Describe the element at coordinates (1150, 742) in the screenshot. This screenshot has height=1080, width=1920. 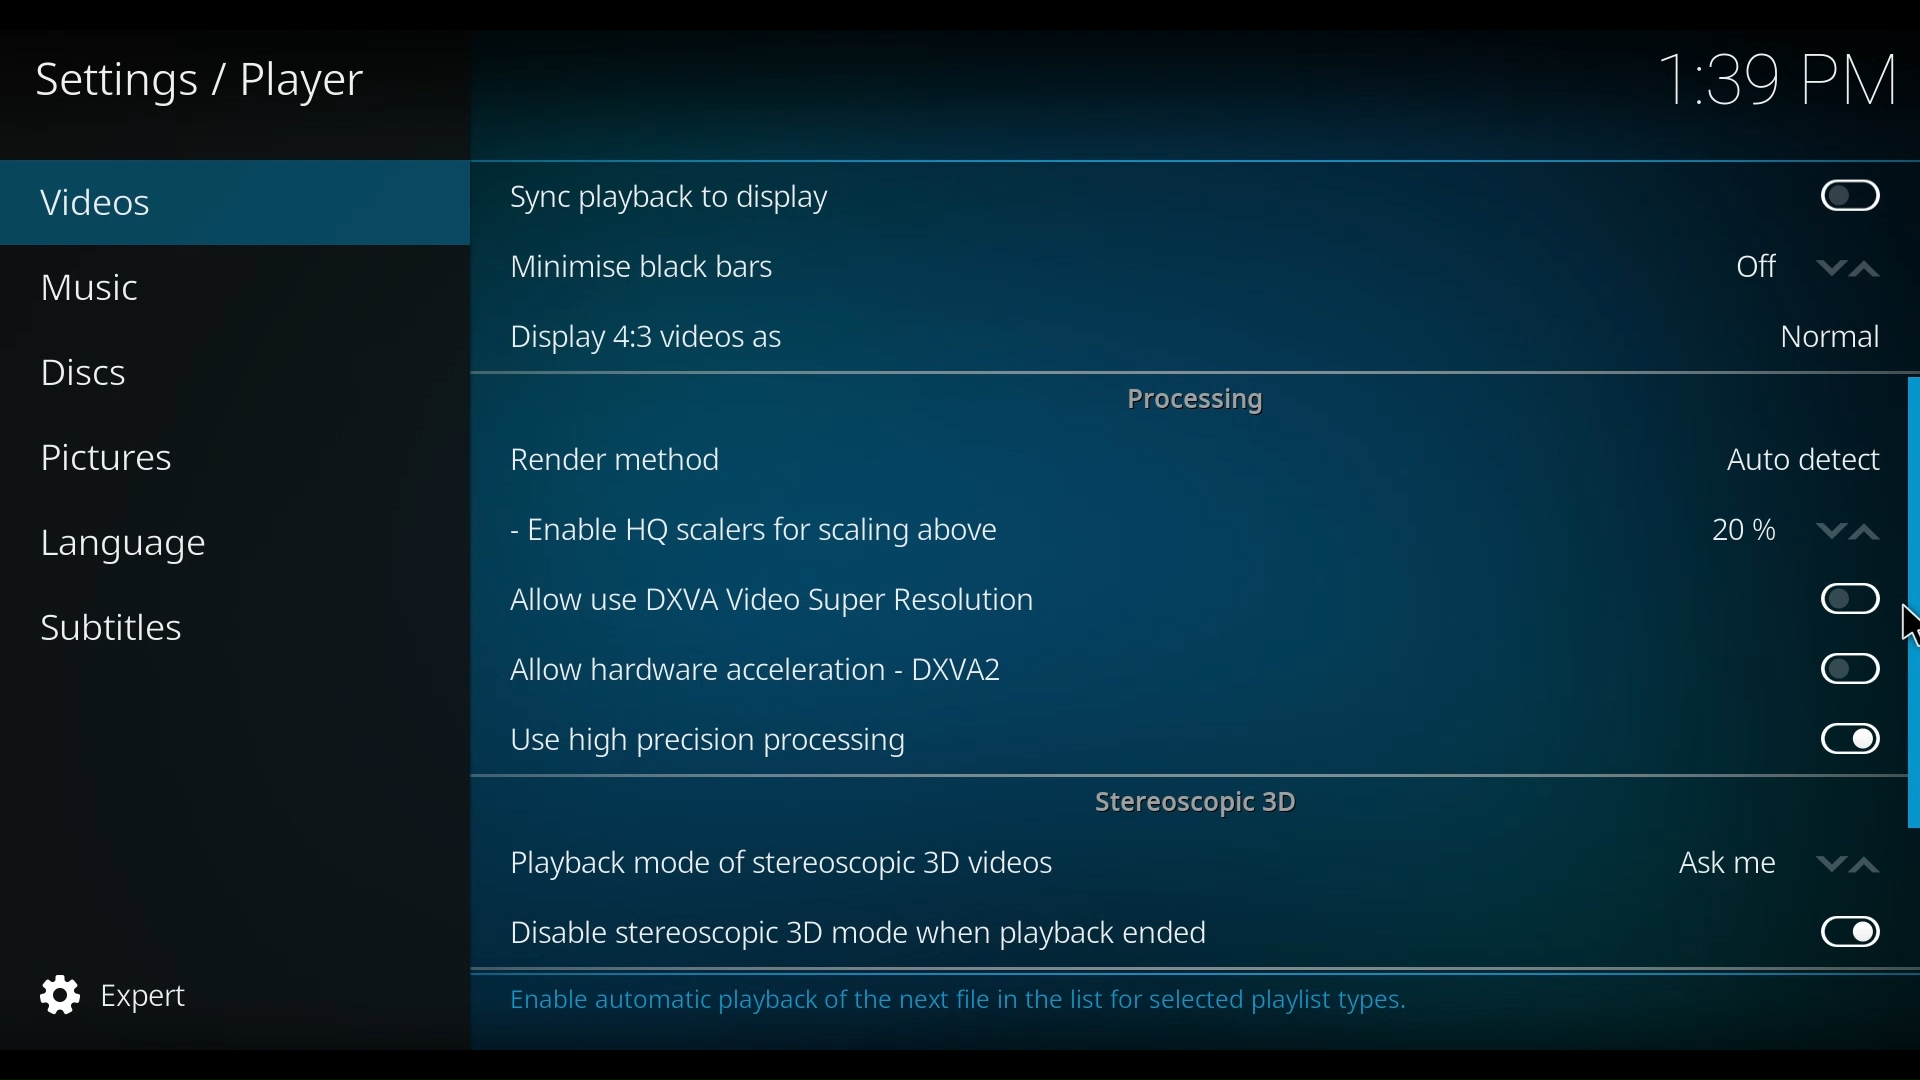
I see `Use high precision proessing` at that location.